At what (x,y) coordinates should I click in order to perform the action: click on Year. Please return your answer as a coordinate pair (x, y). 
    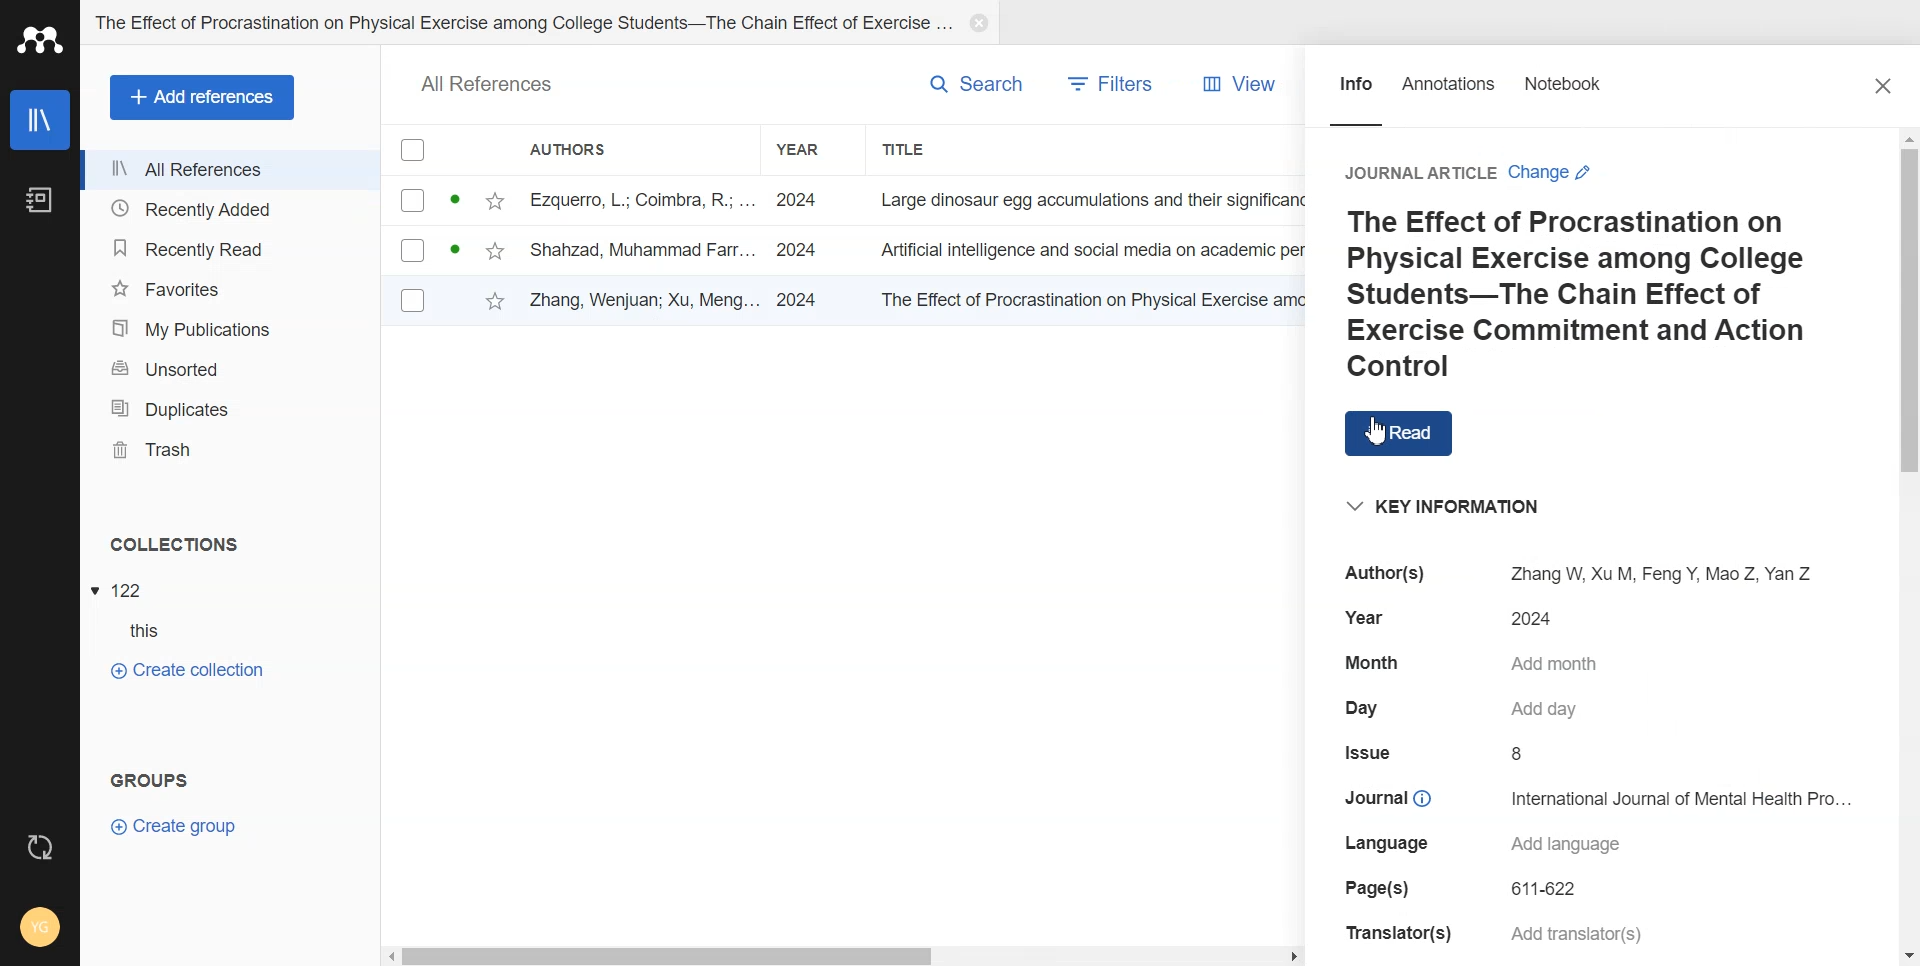
    Looking at the image, I should click on (810, 149).